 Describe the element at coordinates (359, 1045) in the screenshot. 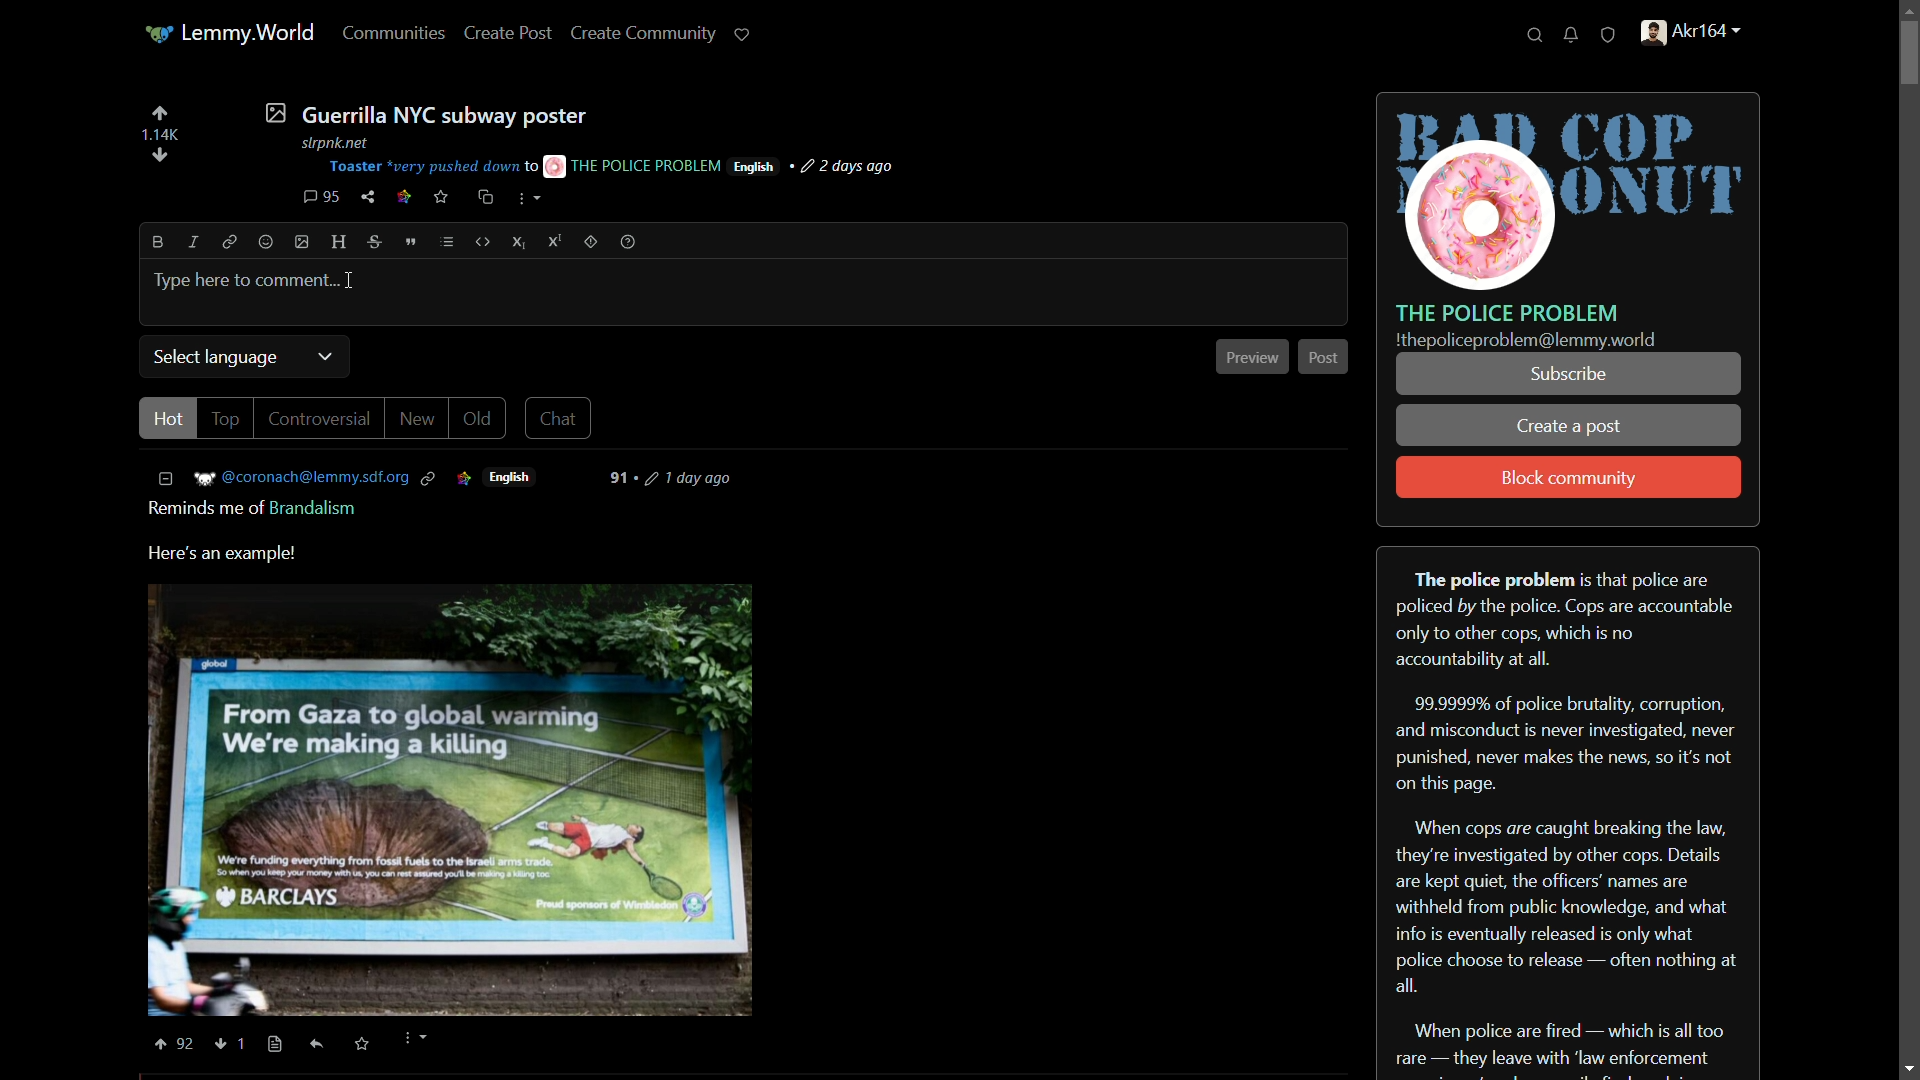

I see `saved` at that location.